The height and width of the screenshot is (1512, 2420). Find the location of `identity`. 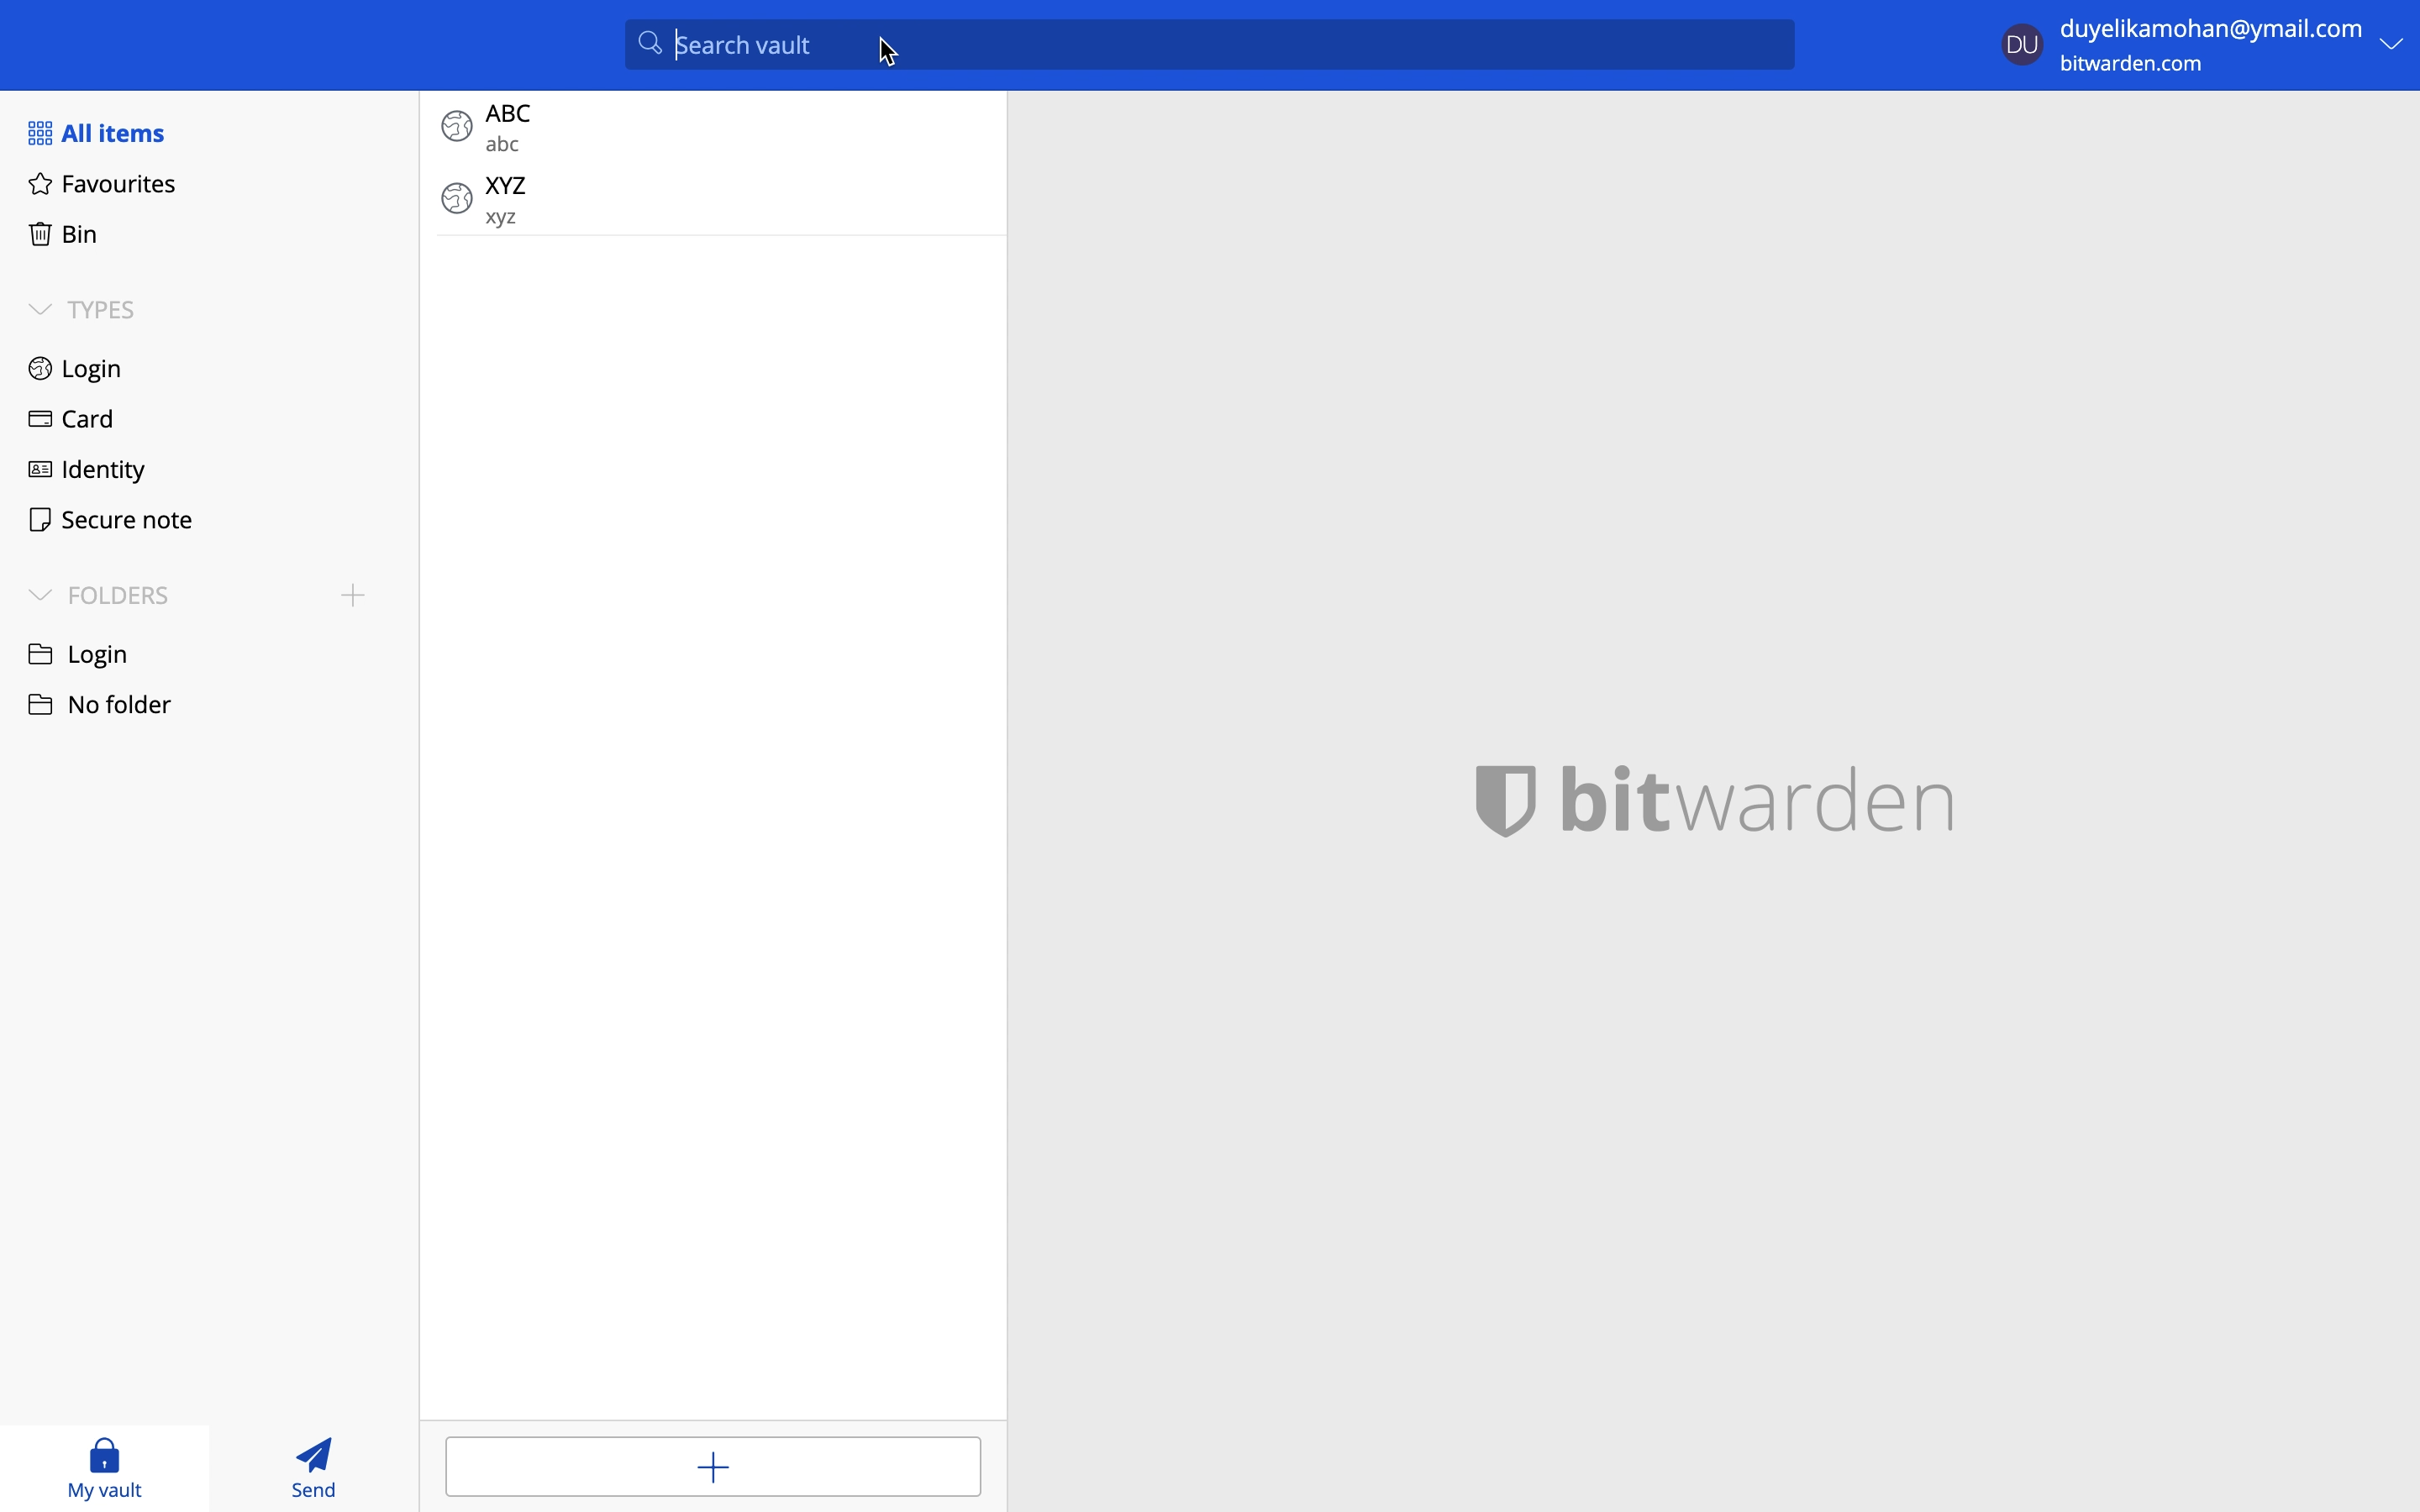

identity is located at coordinates (89, 471).